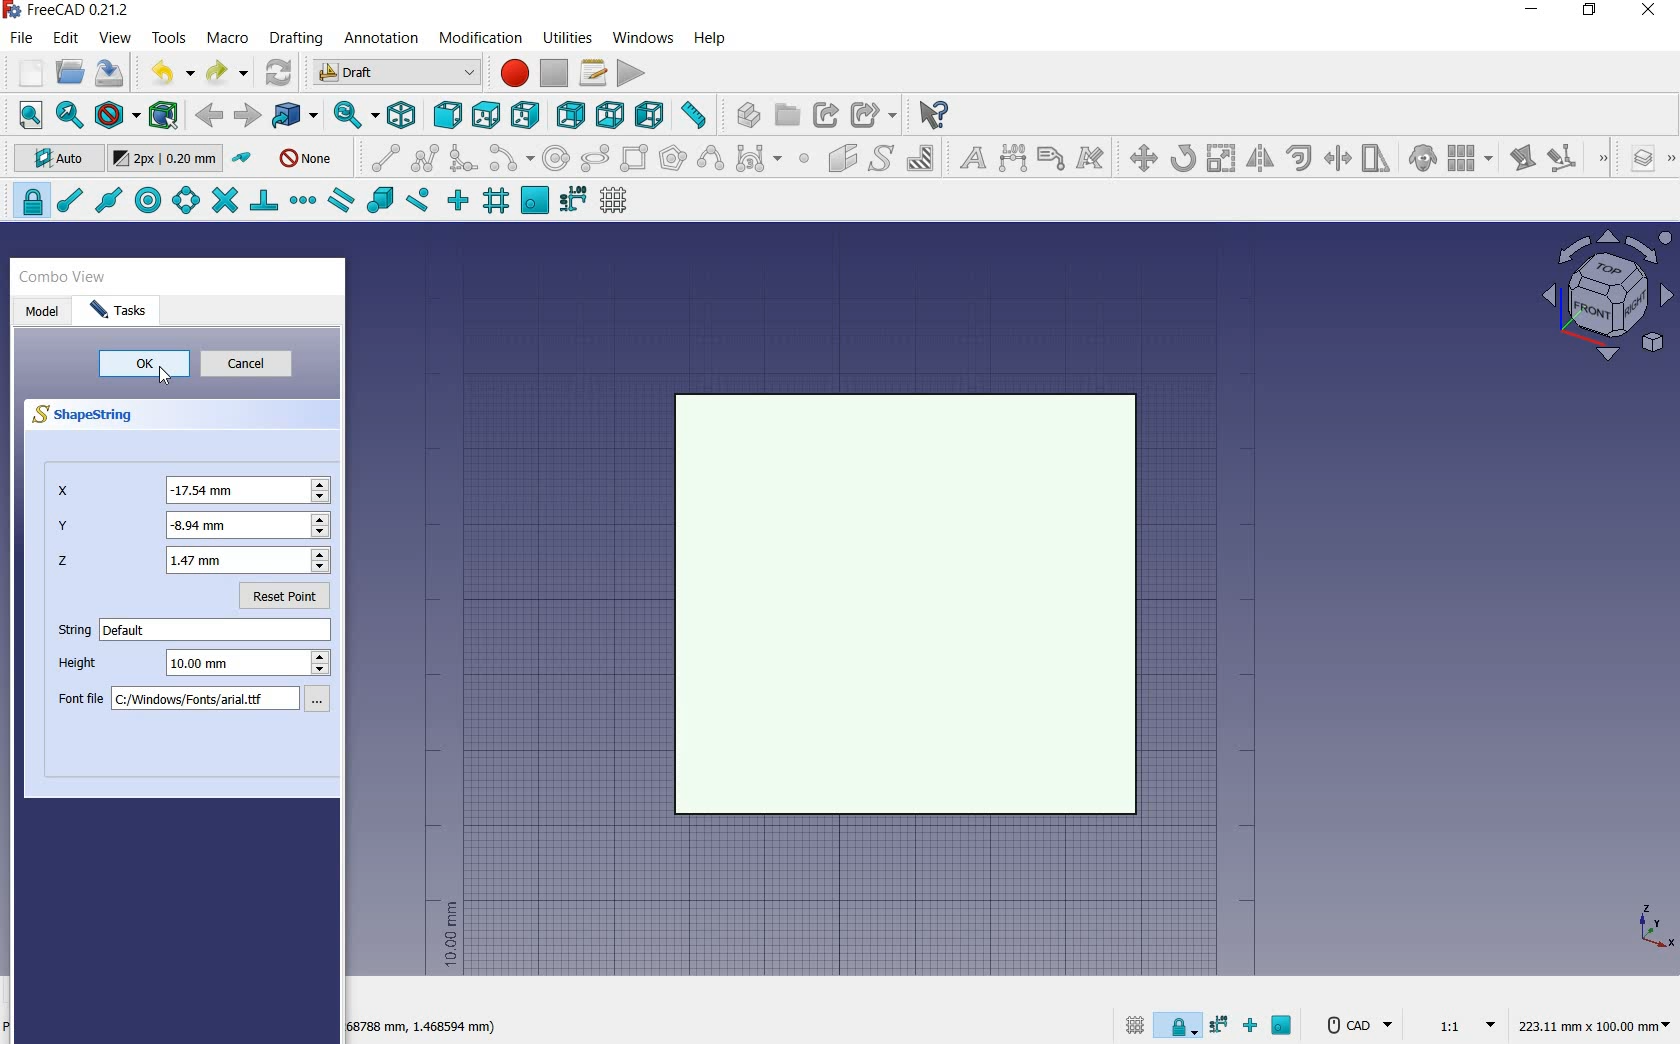  What do you see at coordinates (572, 116) in the screenshot?
I see `rear` at bounding box center [572, 116].